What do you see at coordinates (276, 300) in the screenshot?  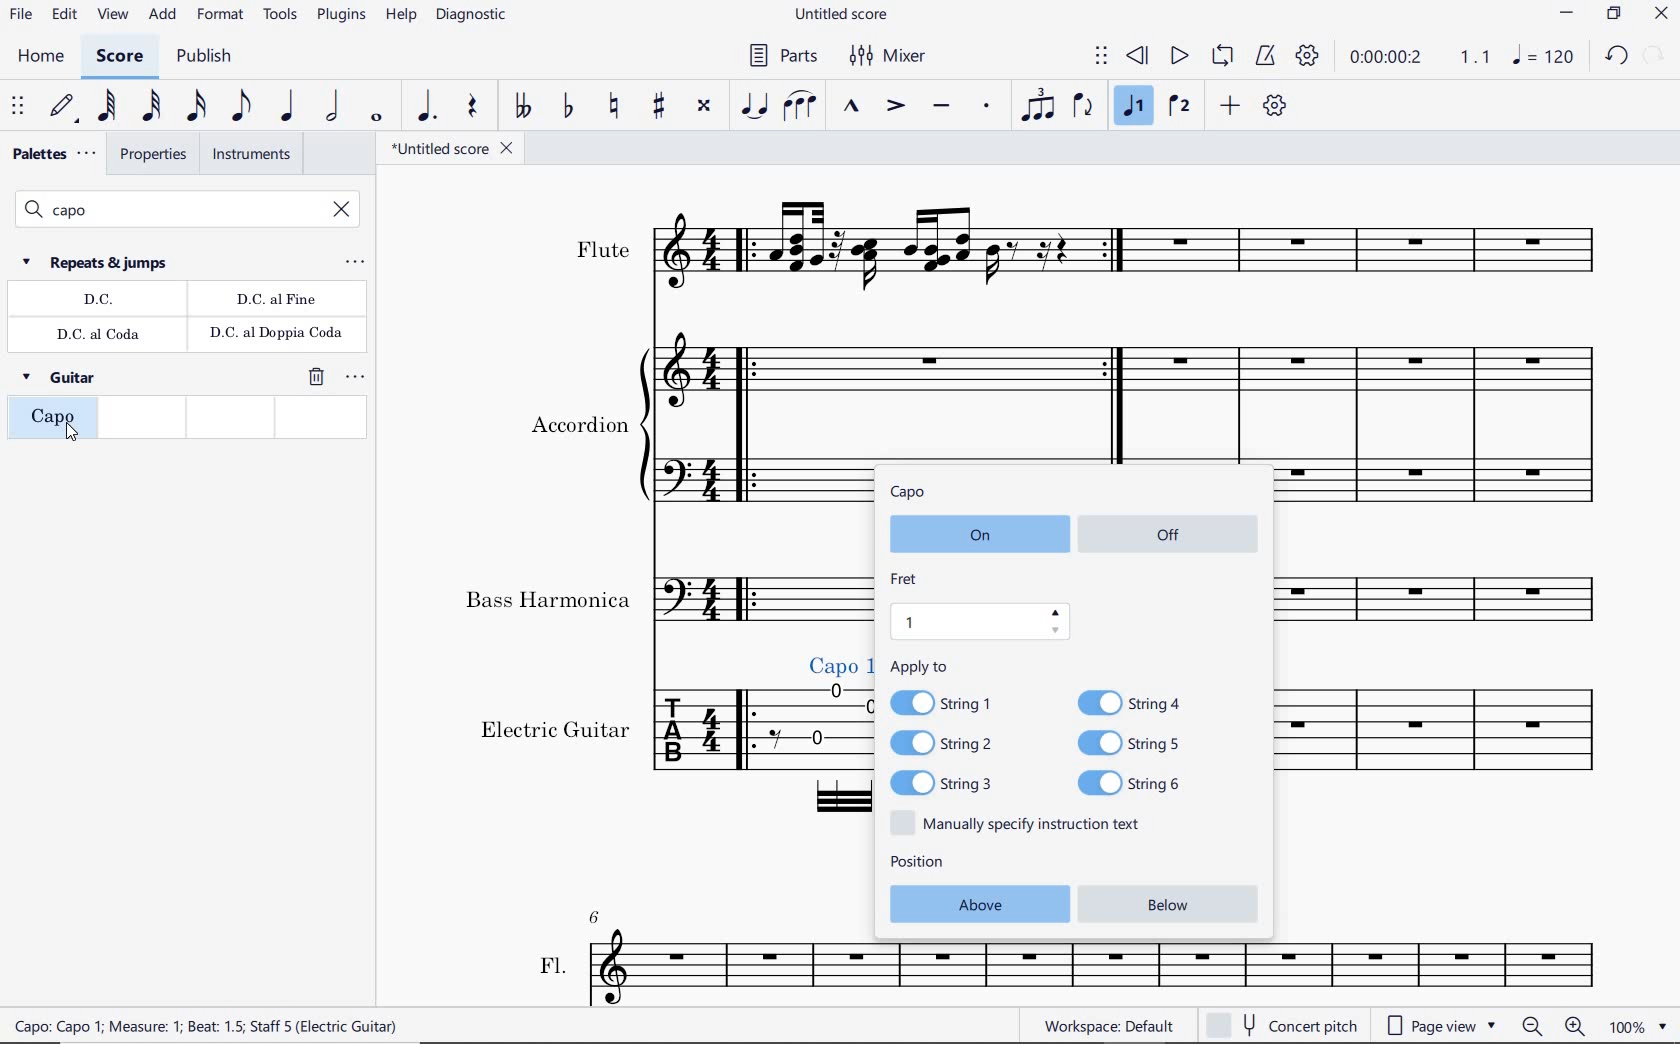 I see `D.C. al Fine` at bounding box center [276, 300].